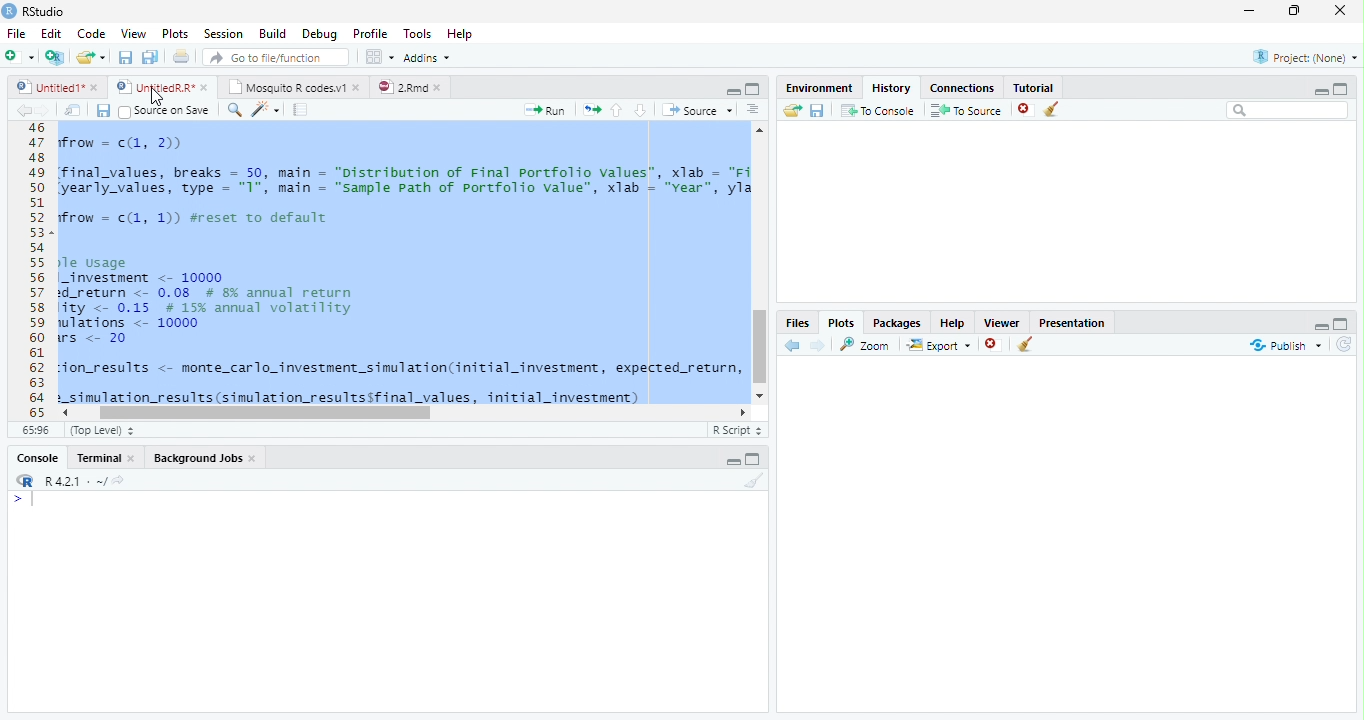 The width and height of the screenshot is (1364, 720). Describe the element at coordinates (67, 479) in the screenshot. I see `R 4.2.1 ~/` at that location.